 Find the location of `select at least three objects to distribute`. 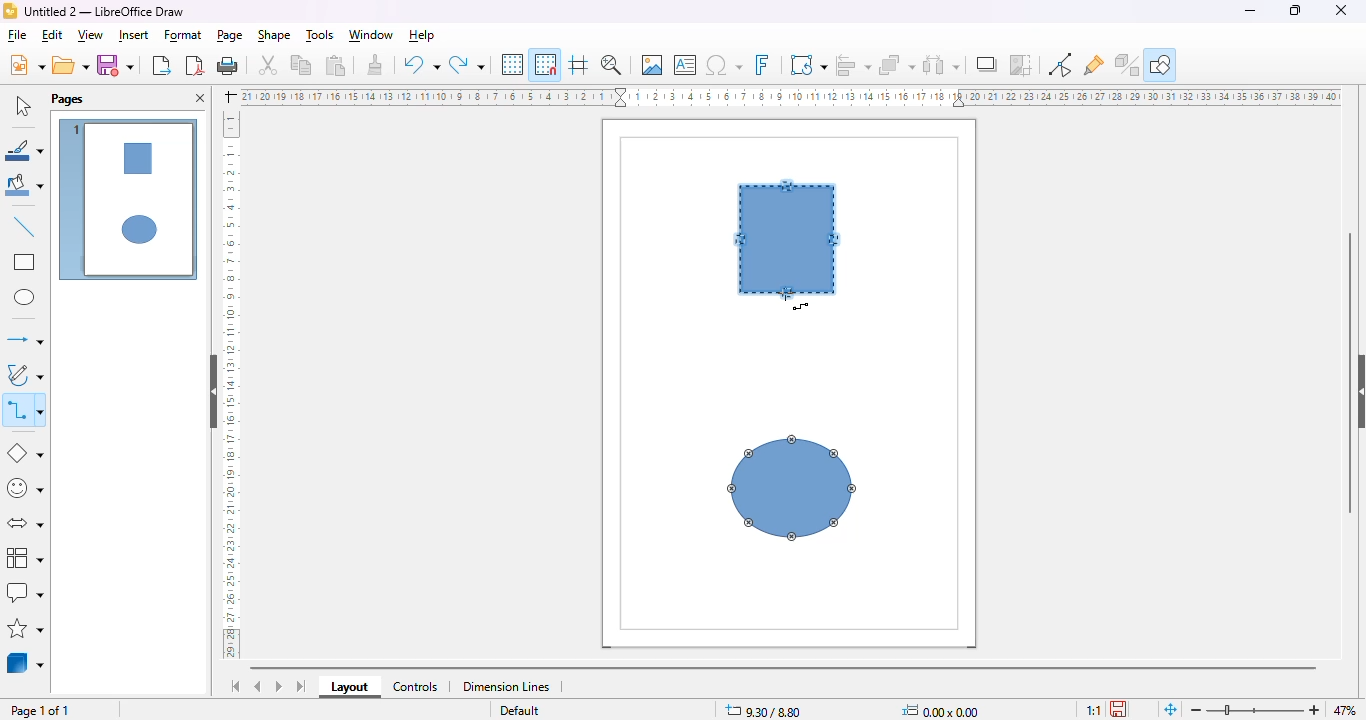

select at least three objects to distribute is located at coordinates (942, 65).